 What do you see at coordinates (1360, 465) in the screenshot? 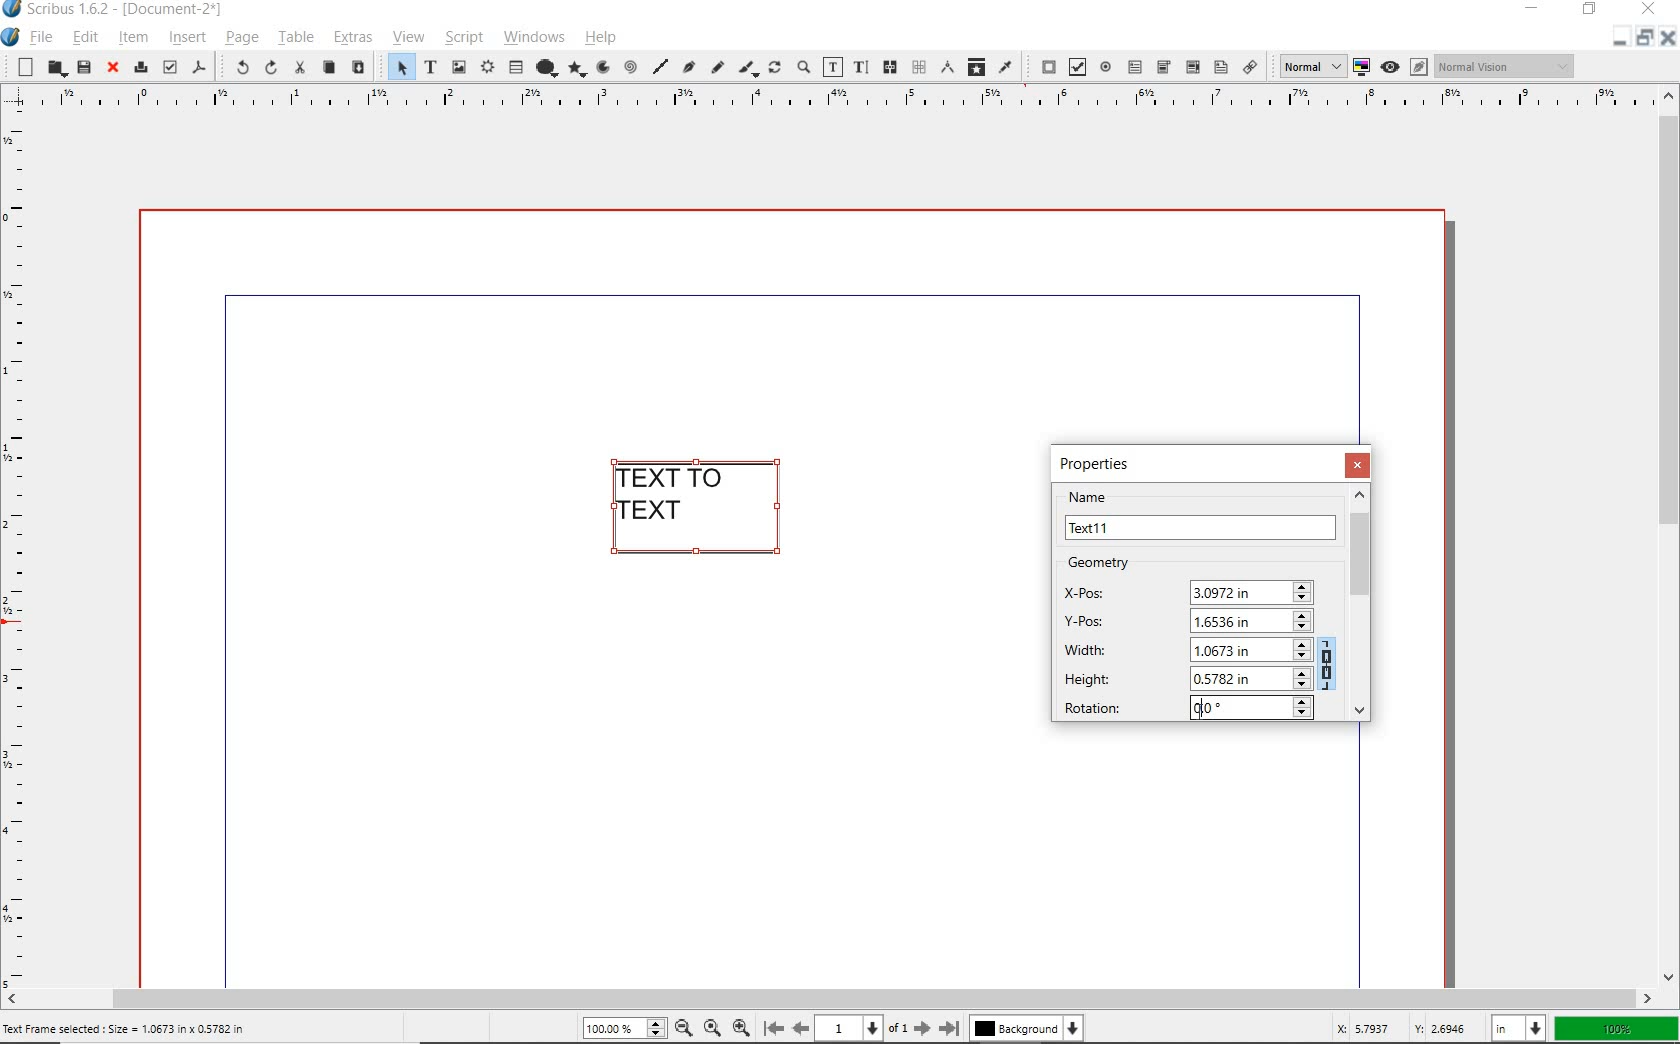
I see `CLOSE` at bounding box center [1360, 465].